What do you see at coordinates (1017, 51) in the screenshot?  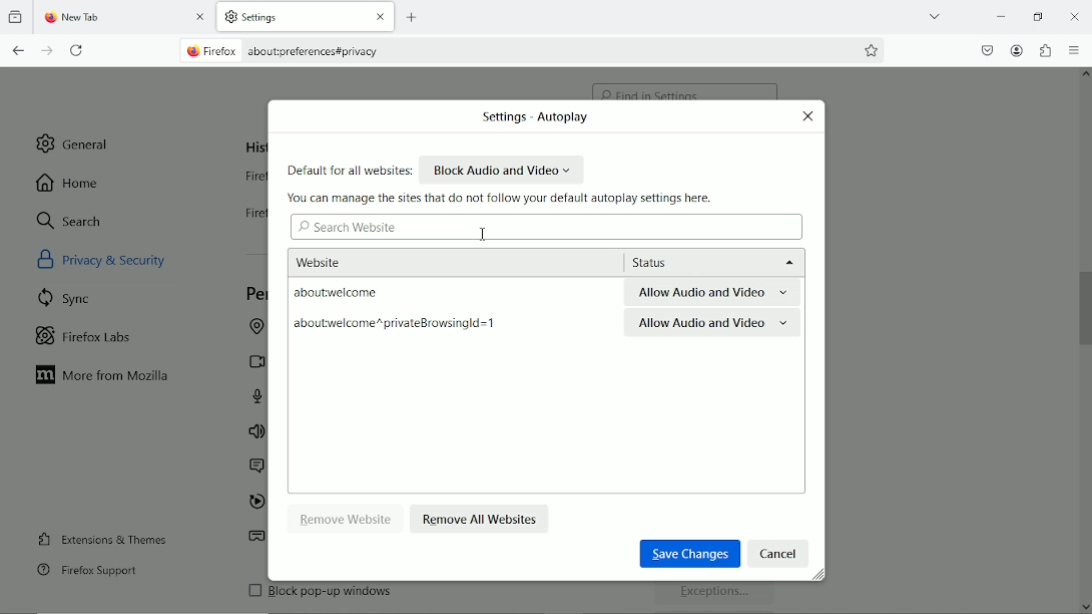 I see `account` at bounding box center [1017, 51].